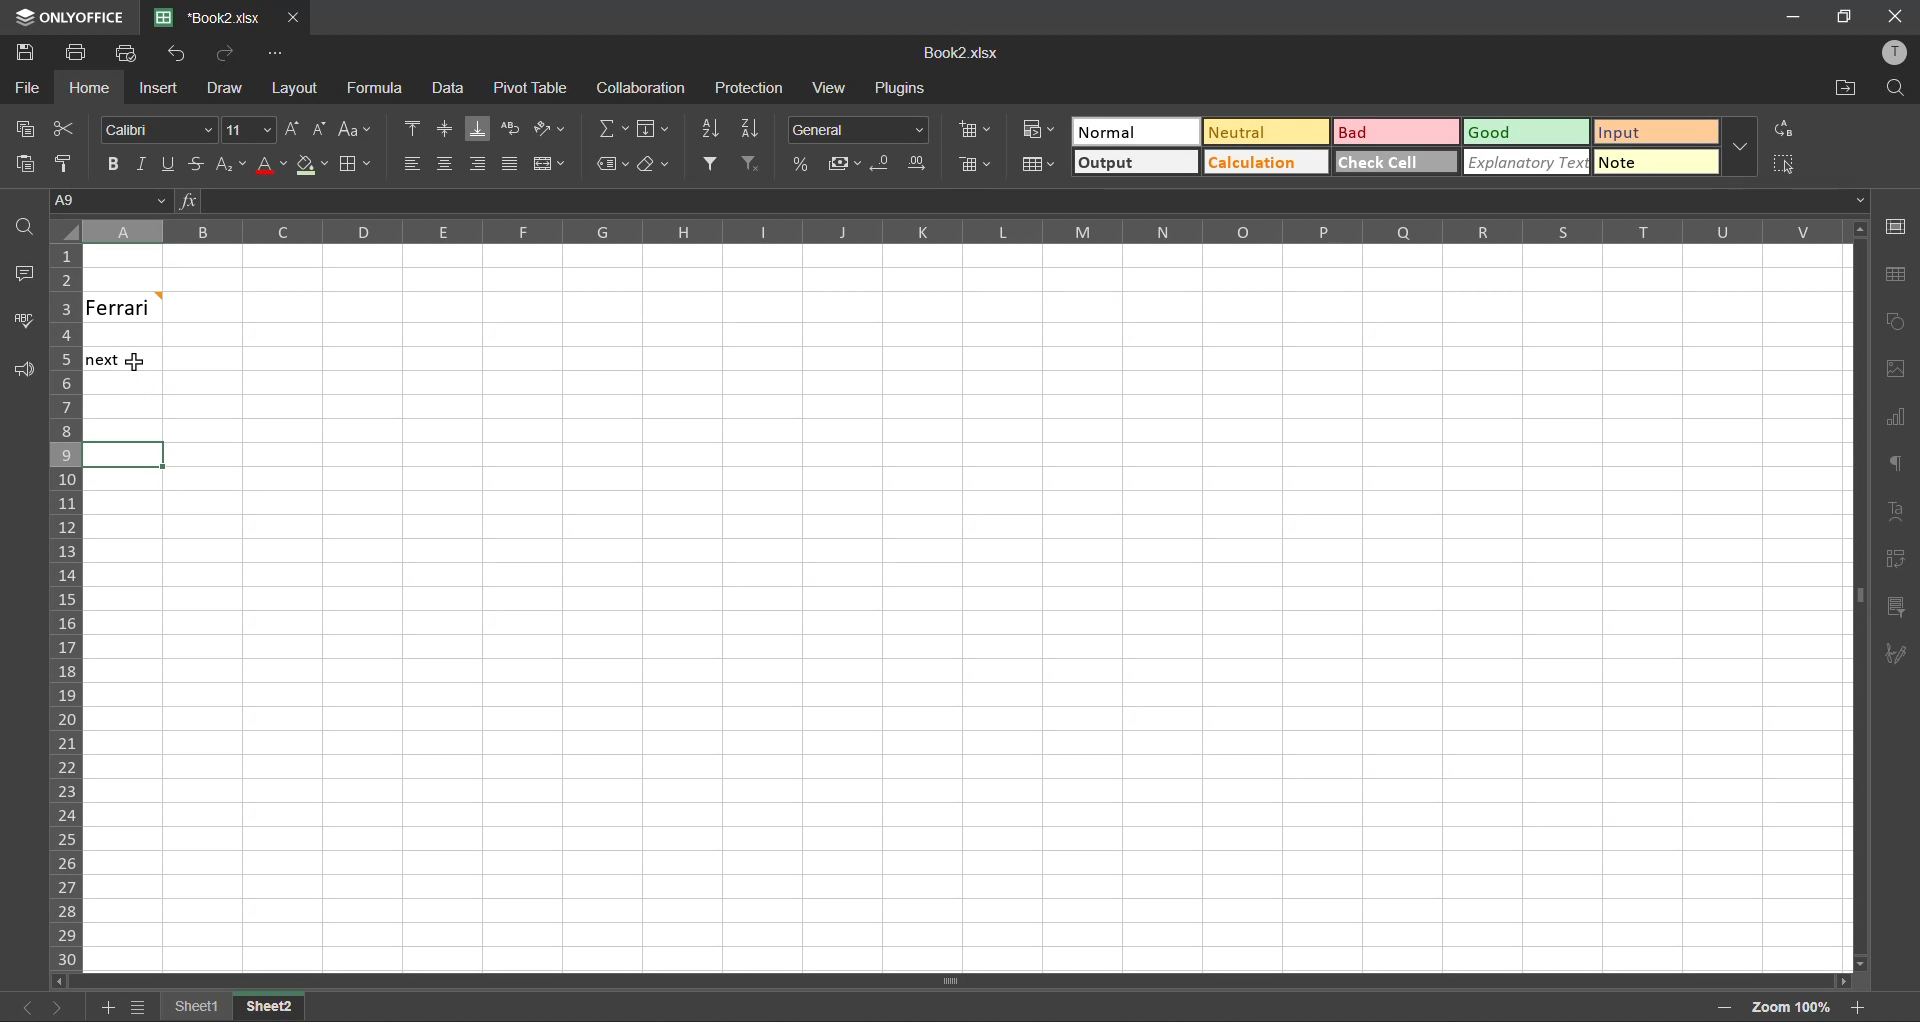 This screenshot has width=1920, height=1022. I want to click on conditional formatting, so click(1035, 130).